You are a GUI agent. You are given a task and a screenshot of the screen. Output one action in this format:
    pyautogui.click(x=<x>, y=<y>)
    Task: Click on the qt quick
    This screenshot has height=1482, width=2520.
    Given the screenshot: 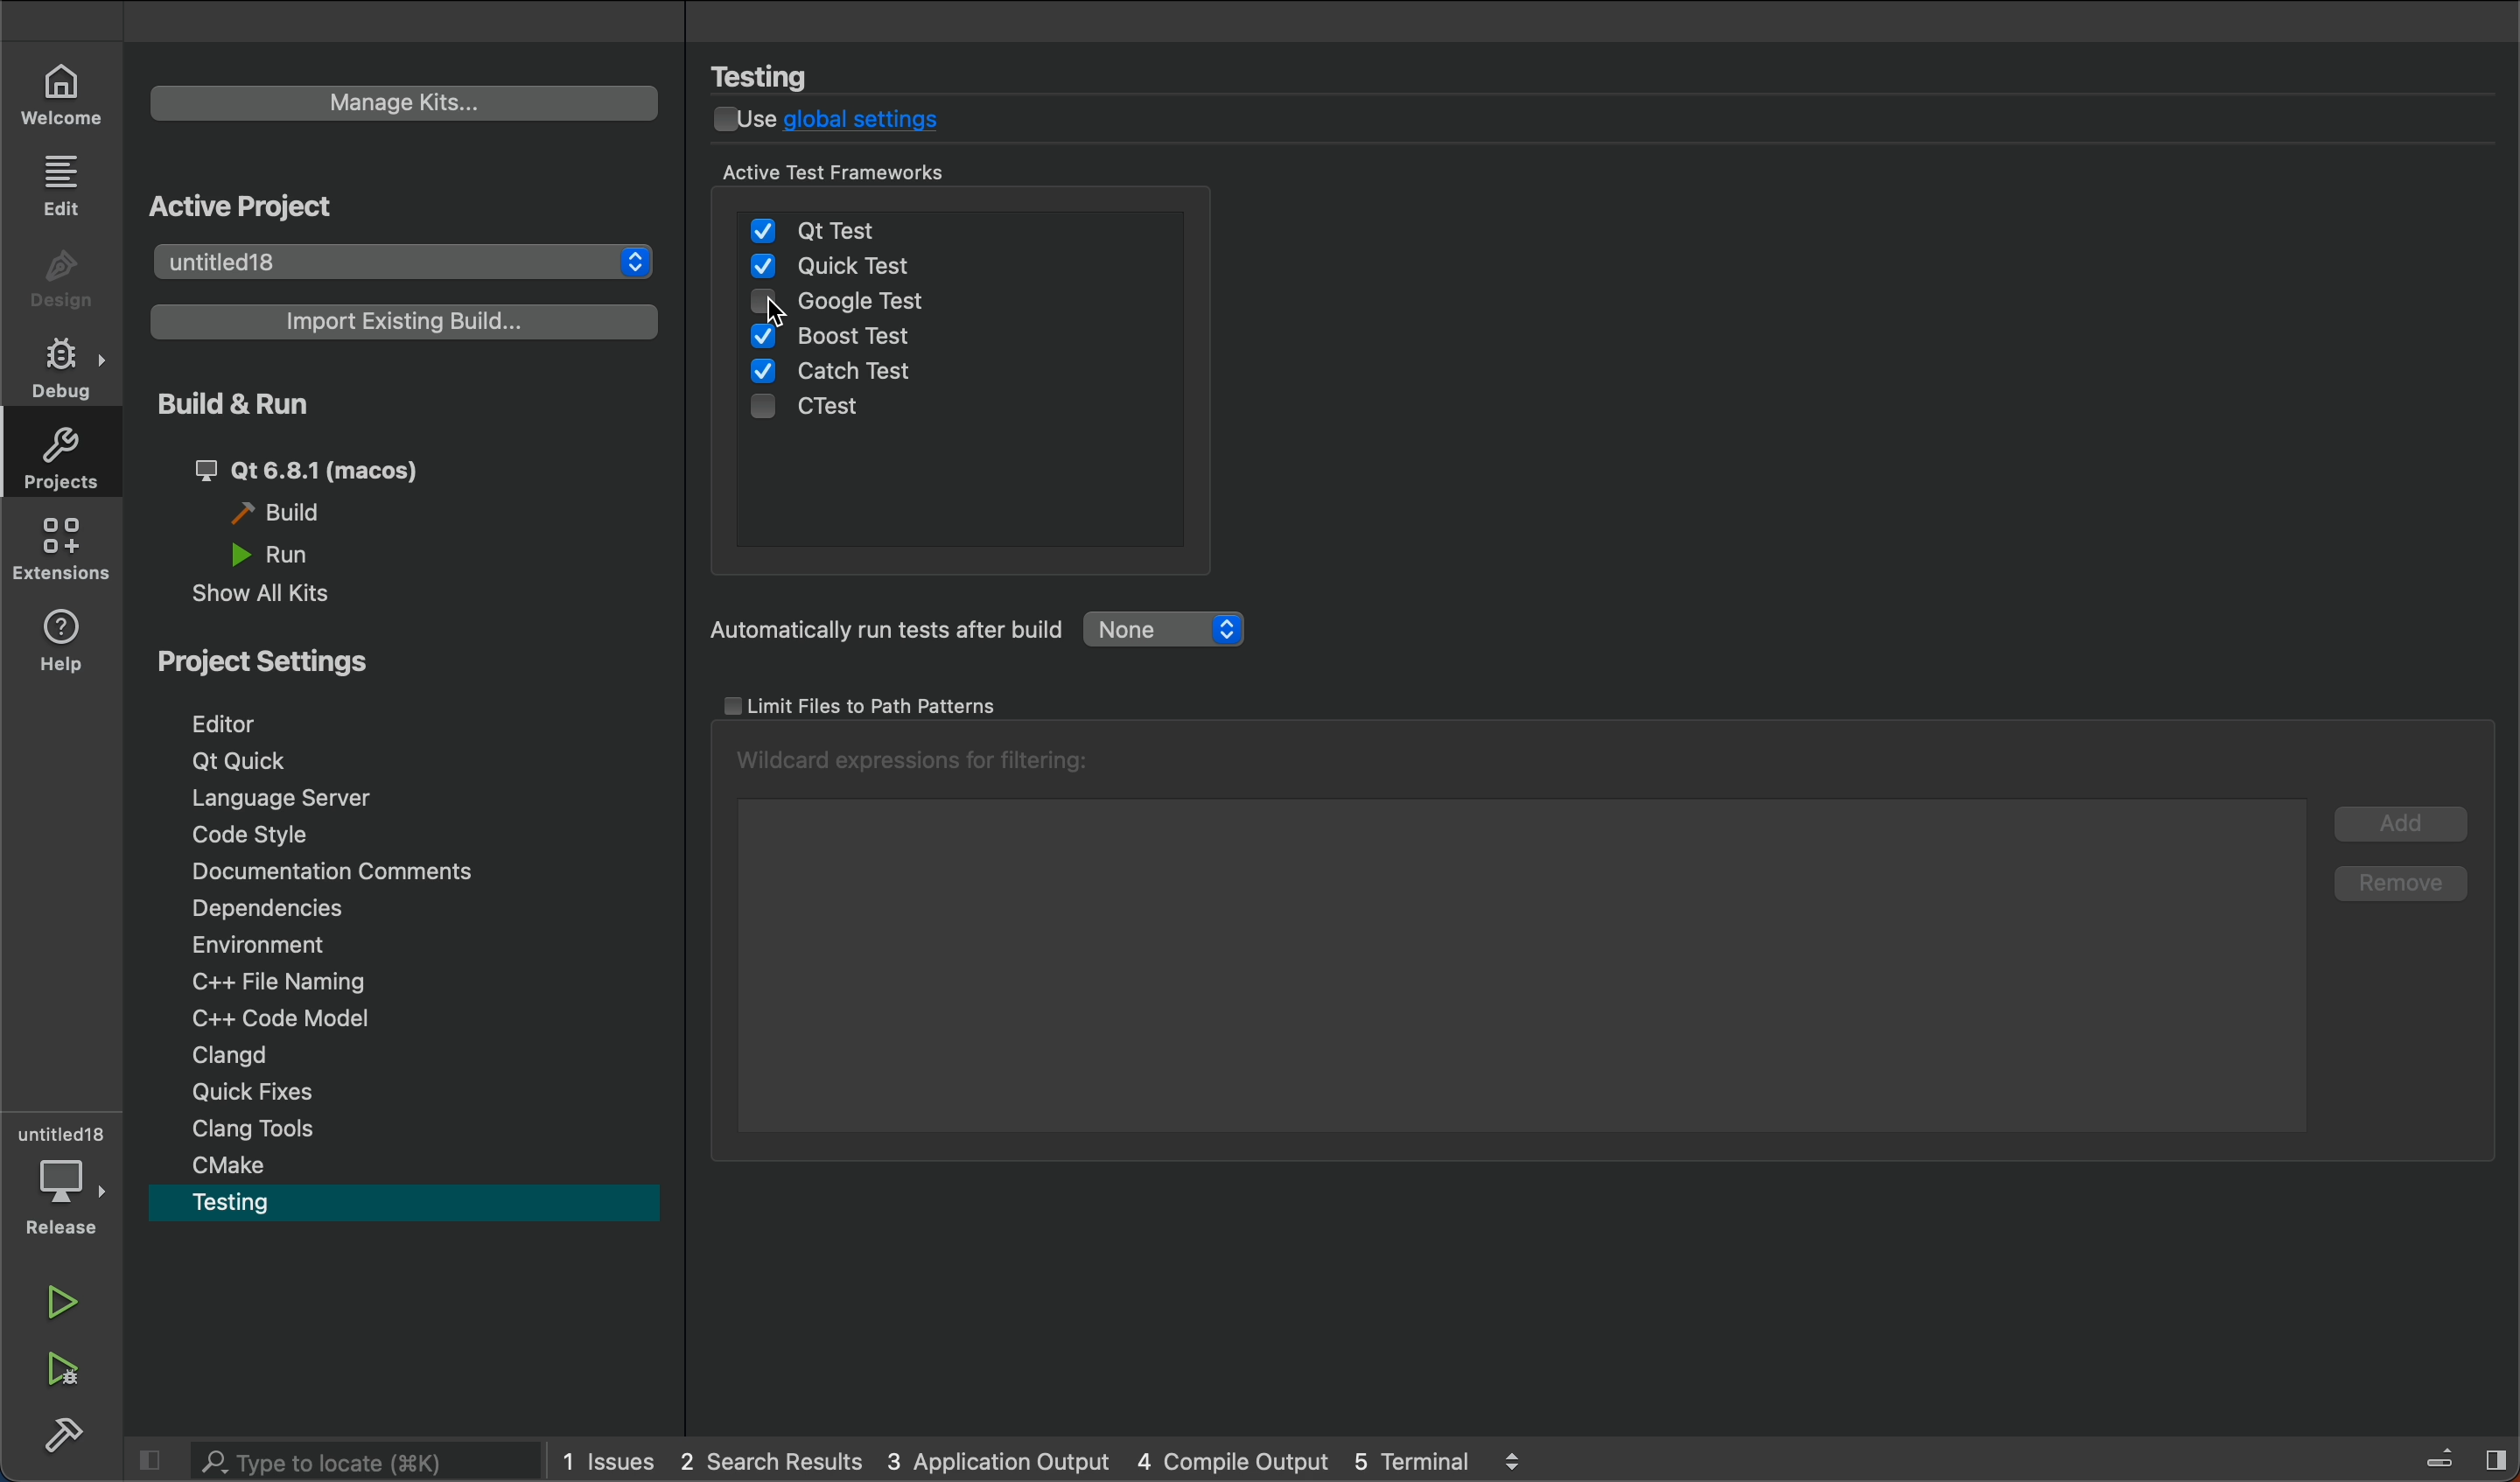 What is the action you would take?
    pyautogui.click(x=393, y=763)
    